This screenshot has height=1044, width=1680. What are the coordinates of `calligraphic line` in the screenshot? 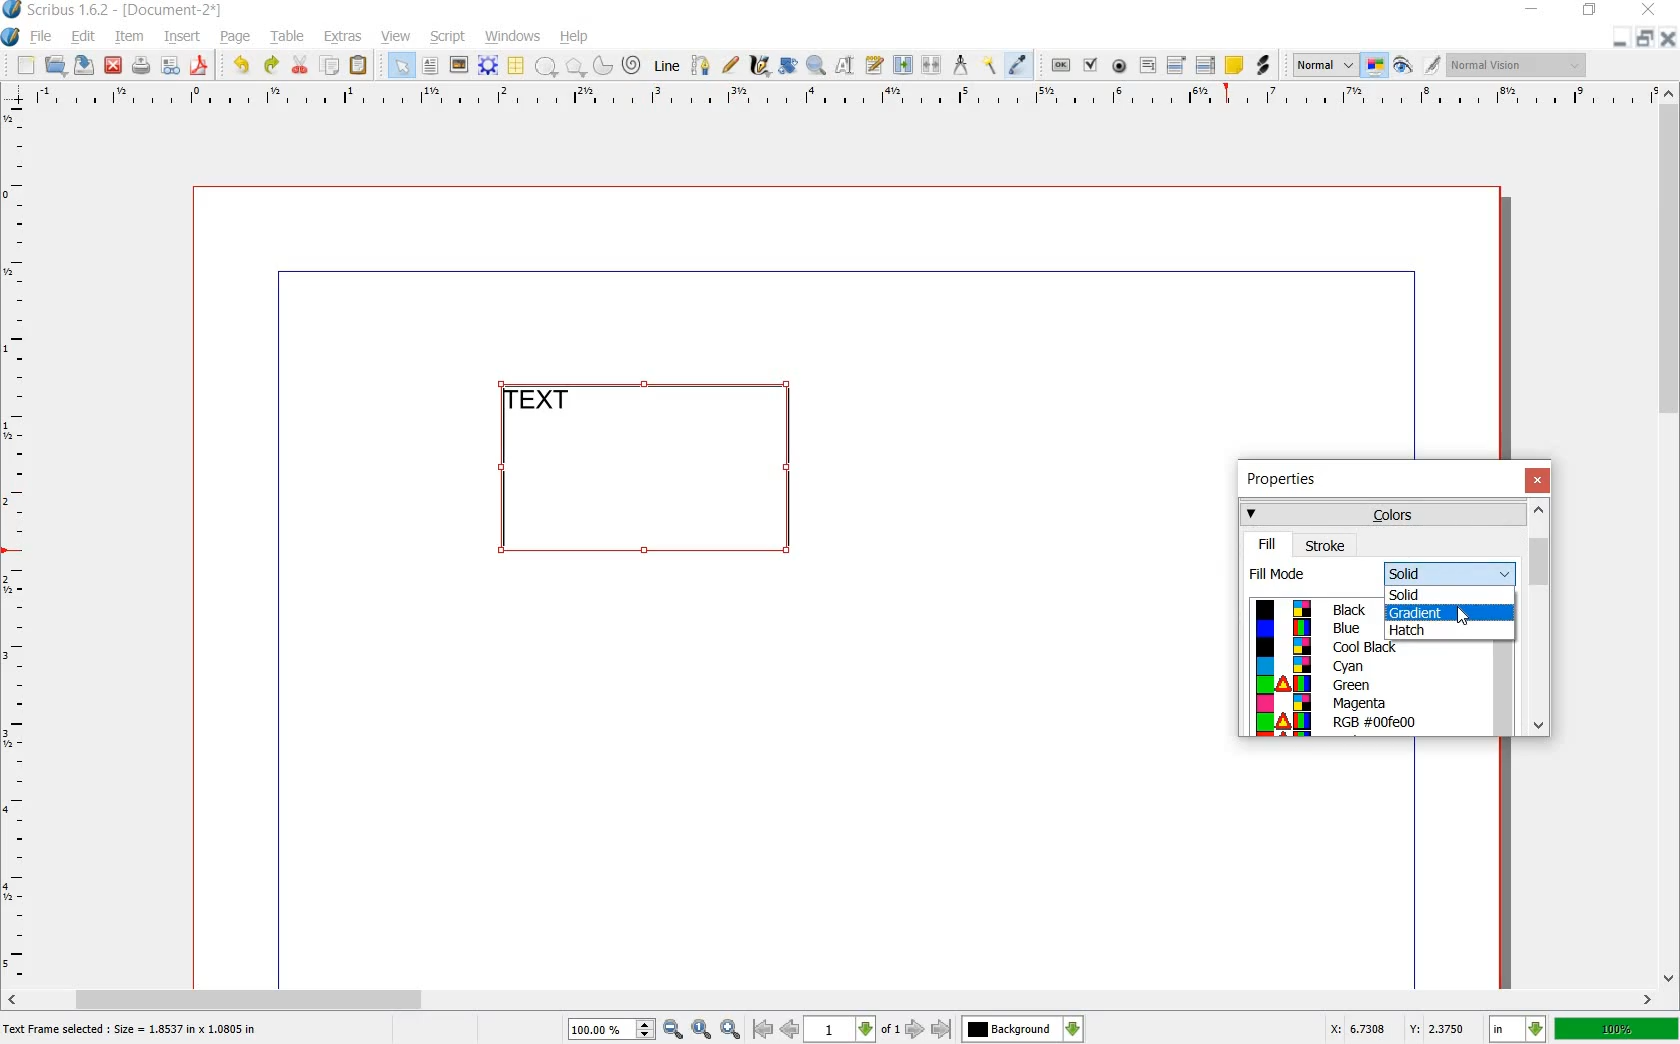 It's located at (759, 64).